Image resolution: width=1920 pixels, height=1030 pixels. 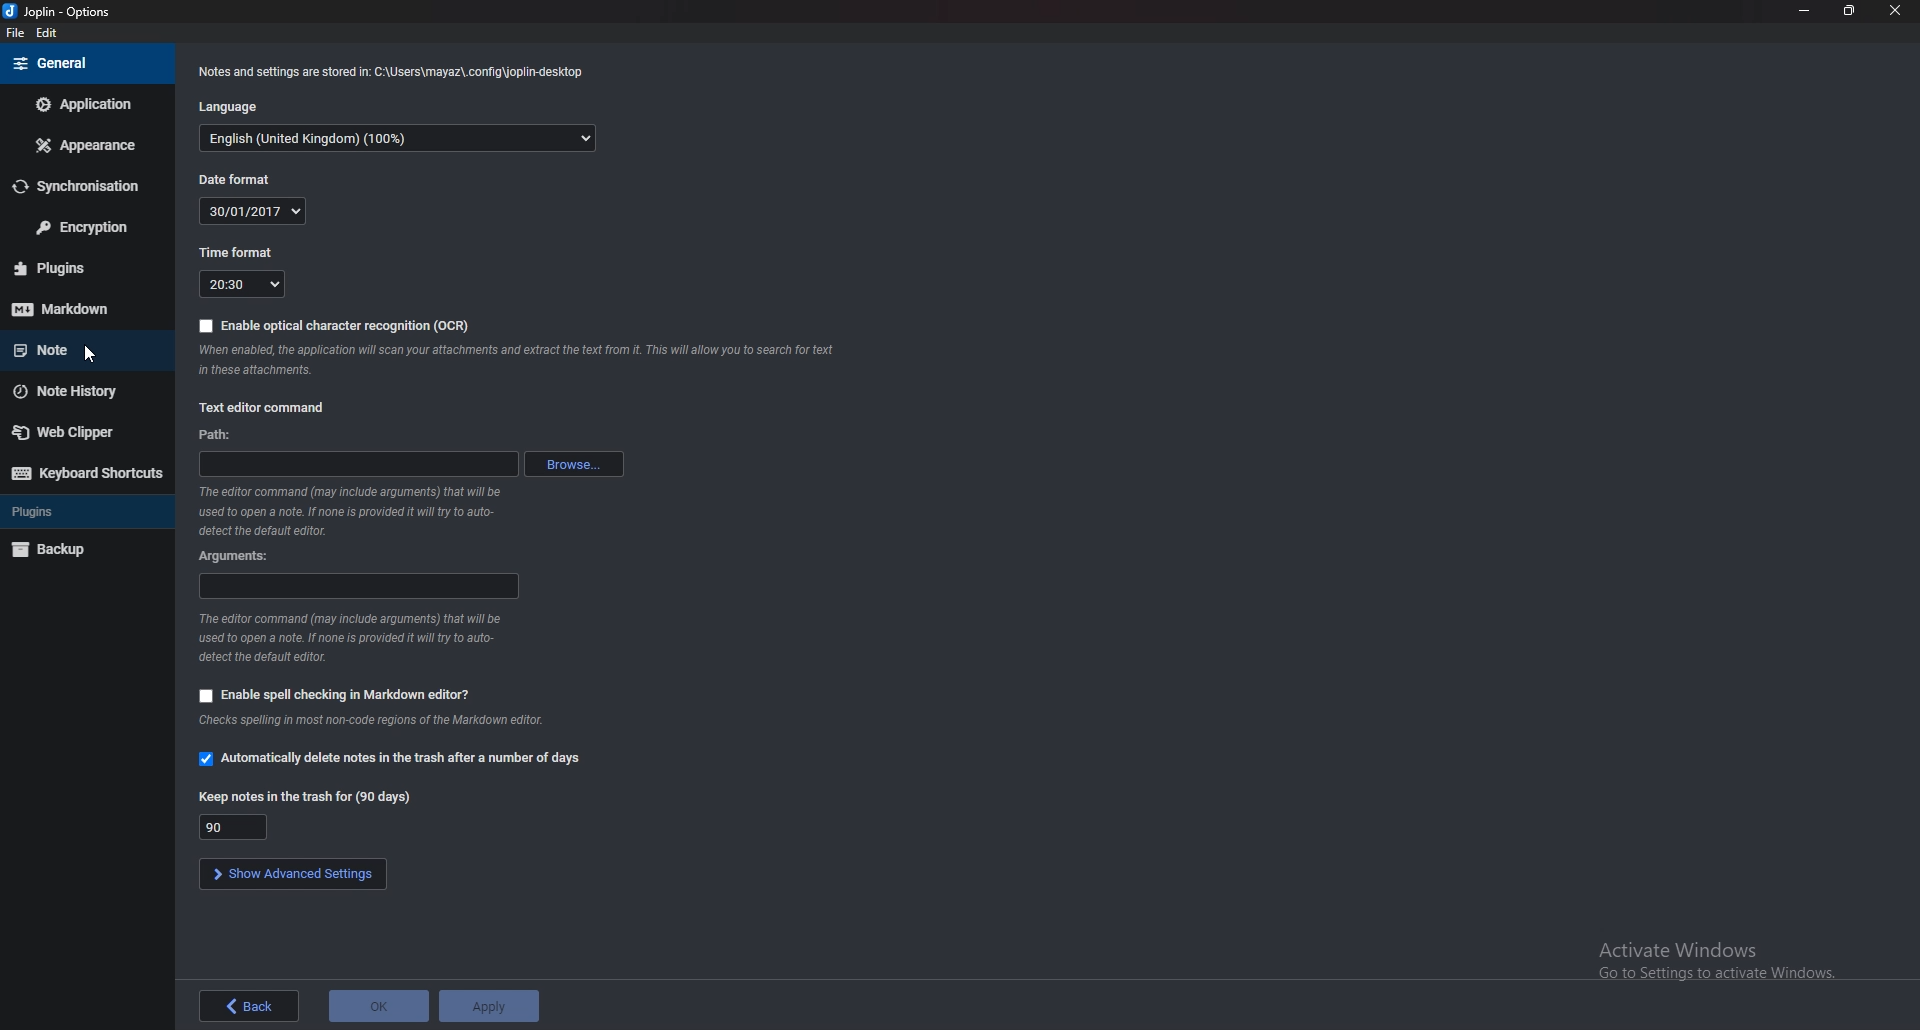 What do you see at coordinates (332, 325) in the screenshot?
I see `Enable Ocr` at bounding box center [332, 325].